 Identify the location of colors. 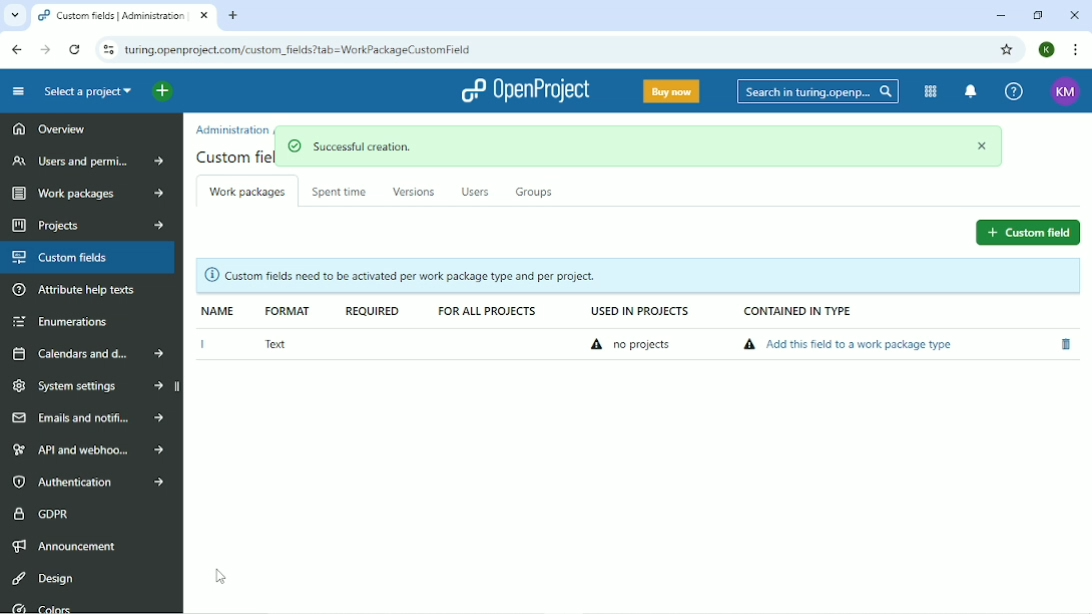
(59, 606).